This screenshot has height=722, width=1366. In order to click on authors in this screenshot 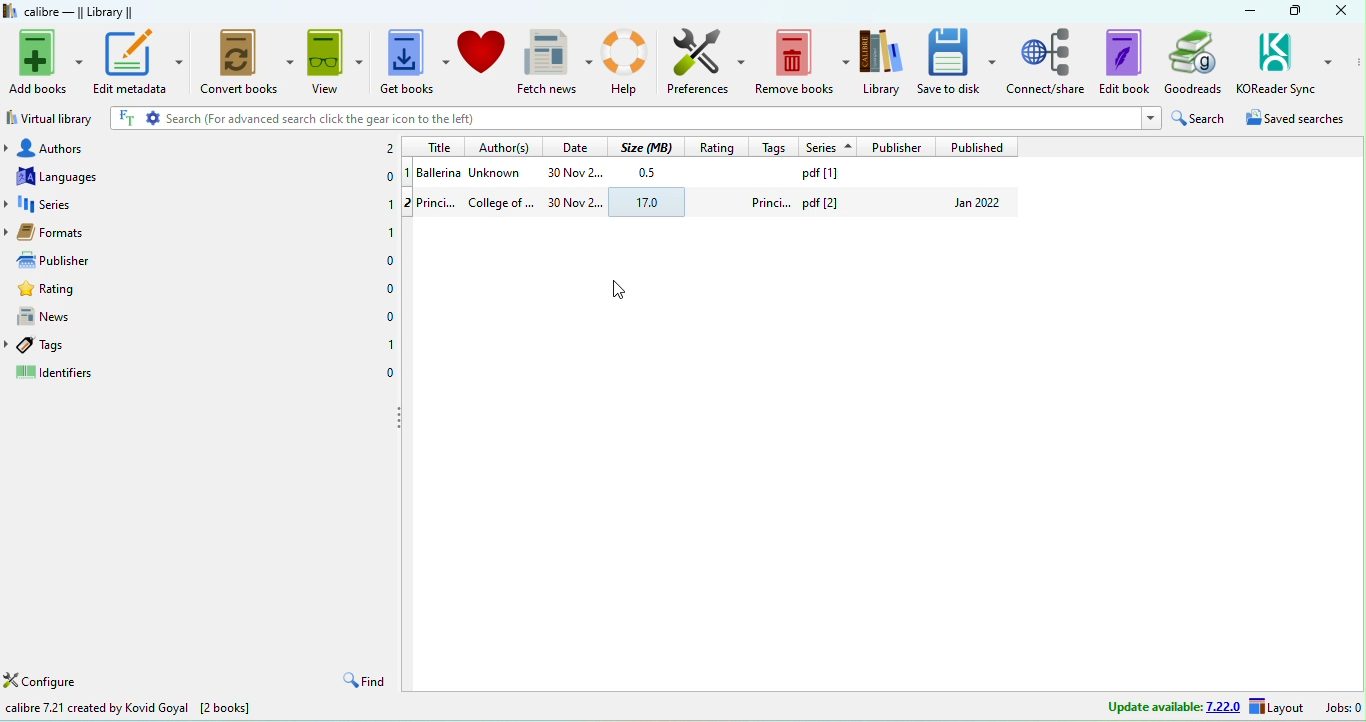, I will do `click(506, 147)`.